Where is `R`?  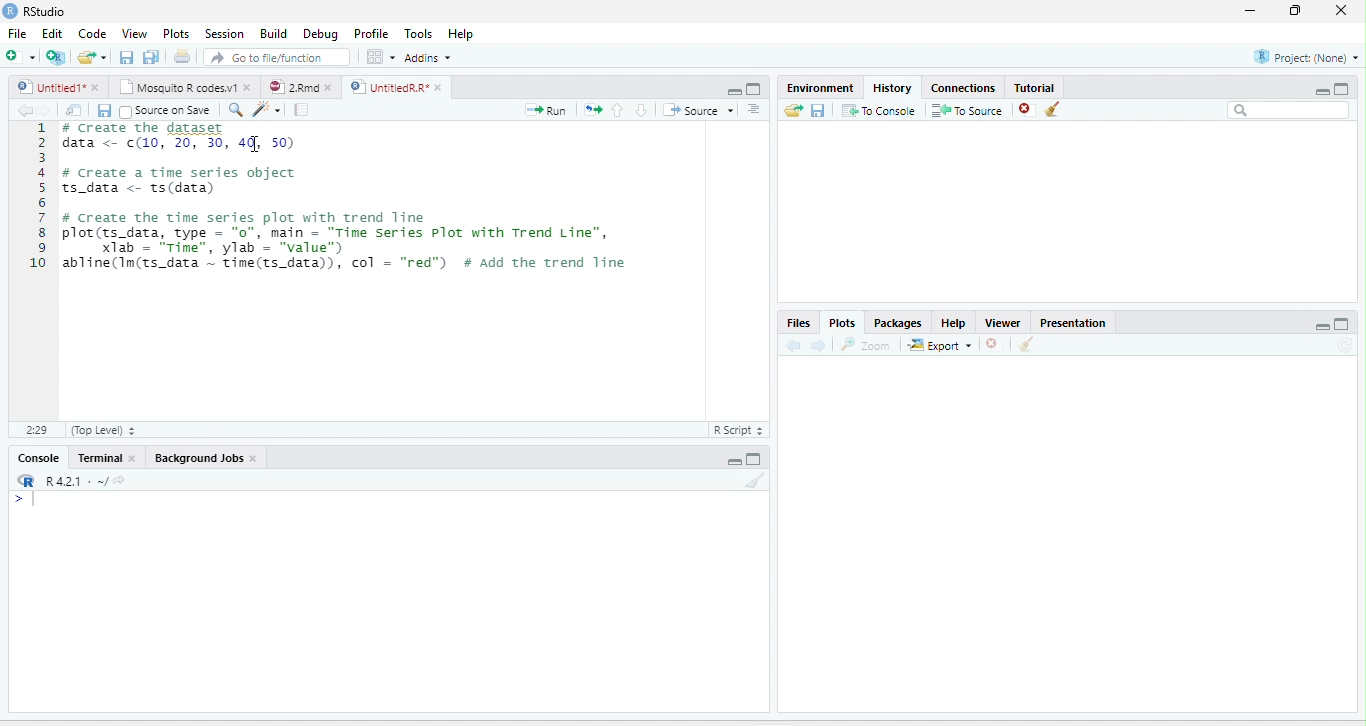
R is located at coordinates (27, 480).